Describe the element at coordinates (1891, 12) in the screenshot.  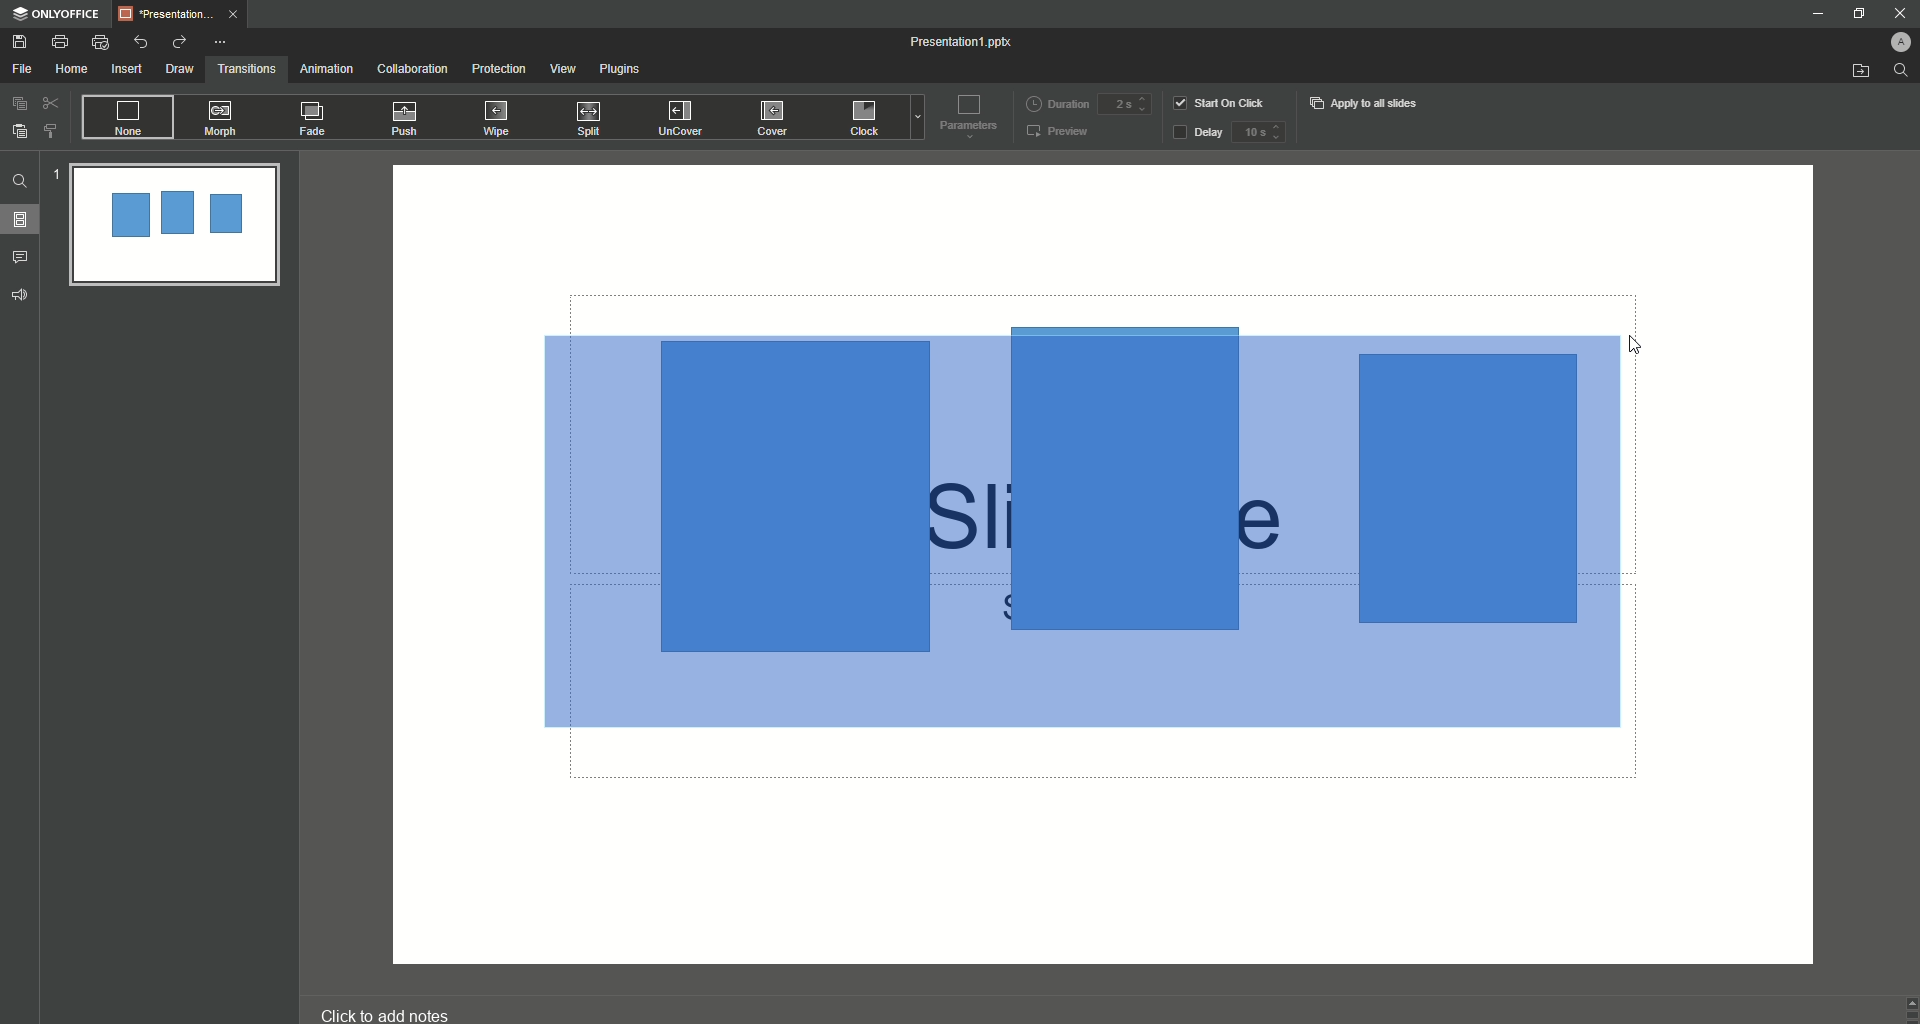
I see `Close` at that location.